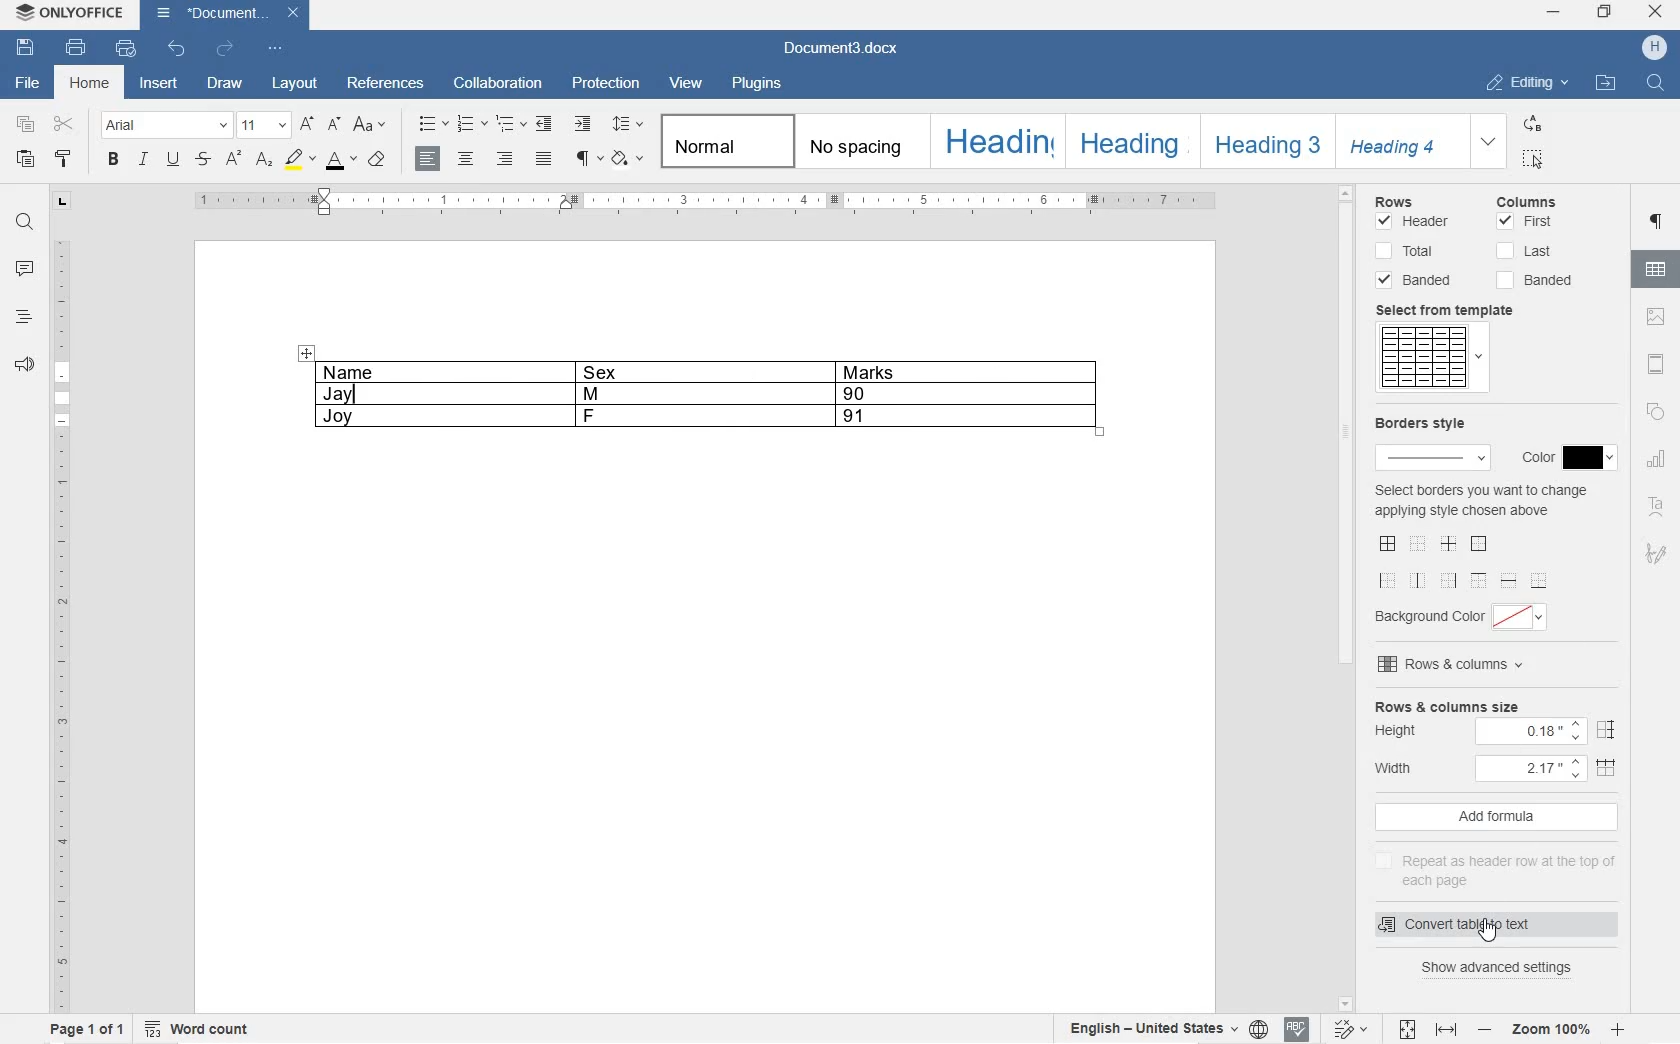 The height and width of the screenshot is (1044, 1680). I want to click on PARAGRAPH LINE SPACING, so click(627, 125).